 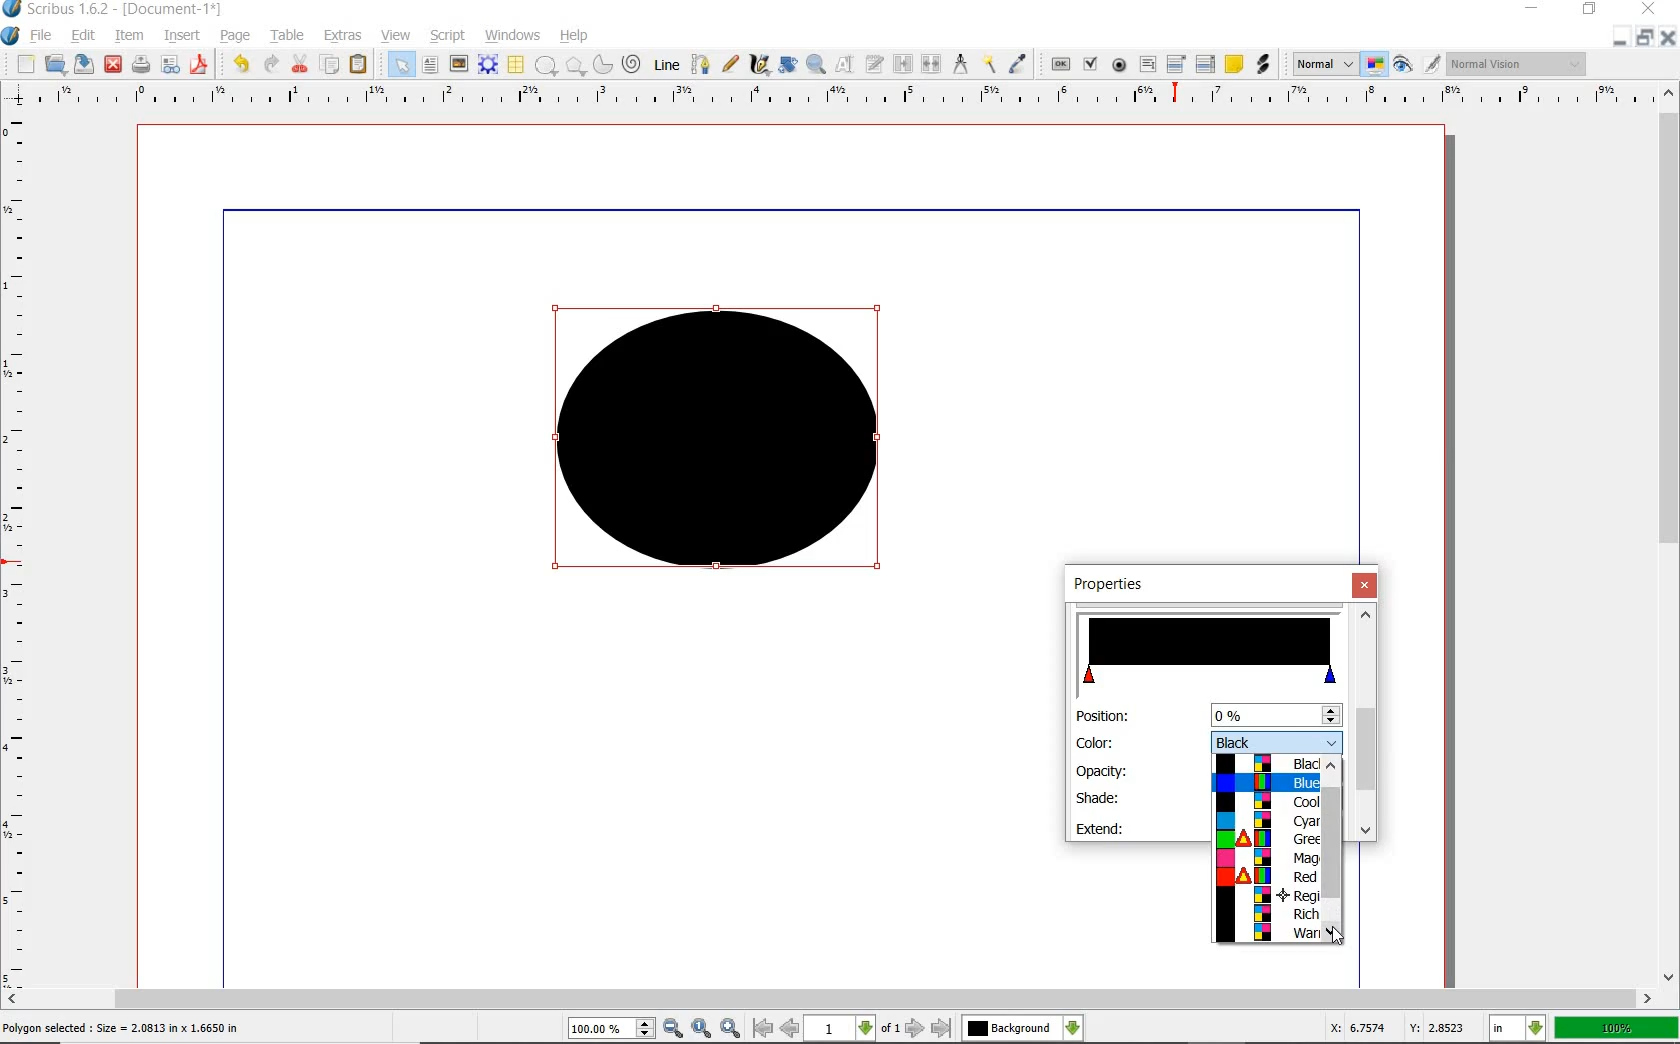 I want to click on ARC, so click(x=601, y=66).